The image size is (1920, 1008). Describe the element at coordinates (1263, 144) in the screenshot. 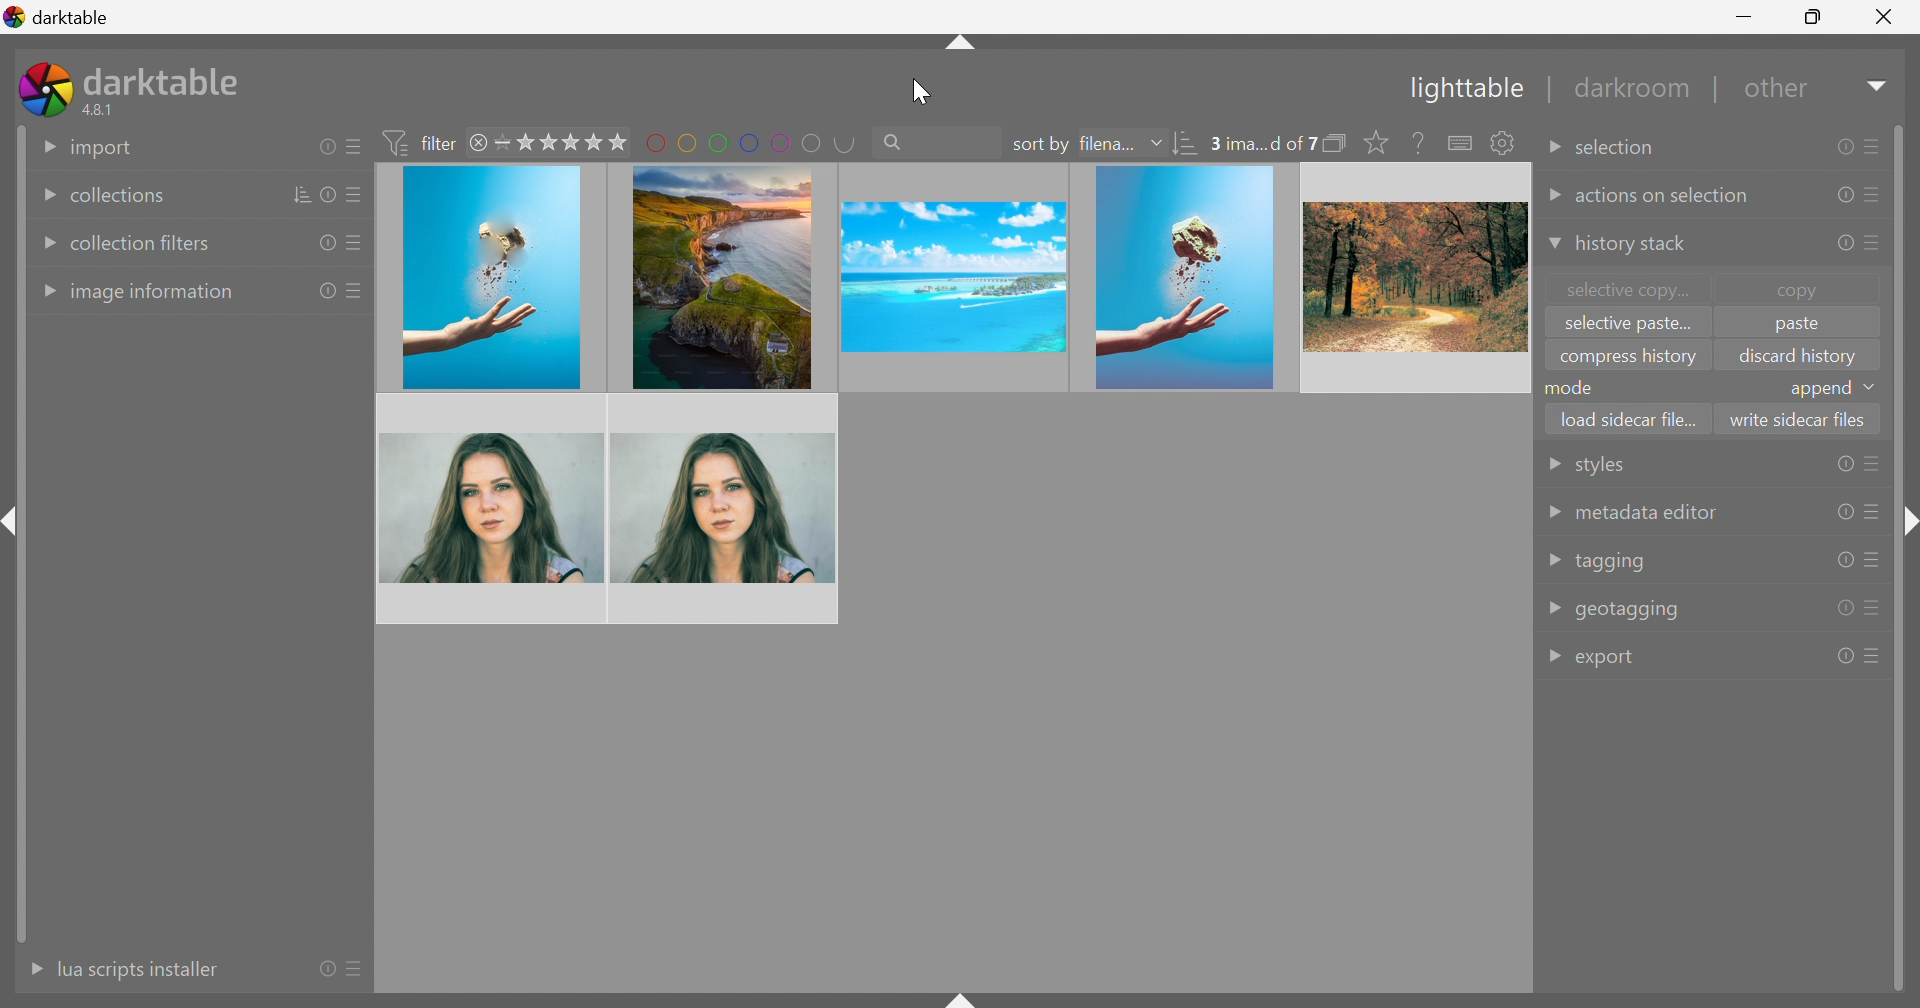

I see `0 ima...d of 7` at that location.